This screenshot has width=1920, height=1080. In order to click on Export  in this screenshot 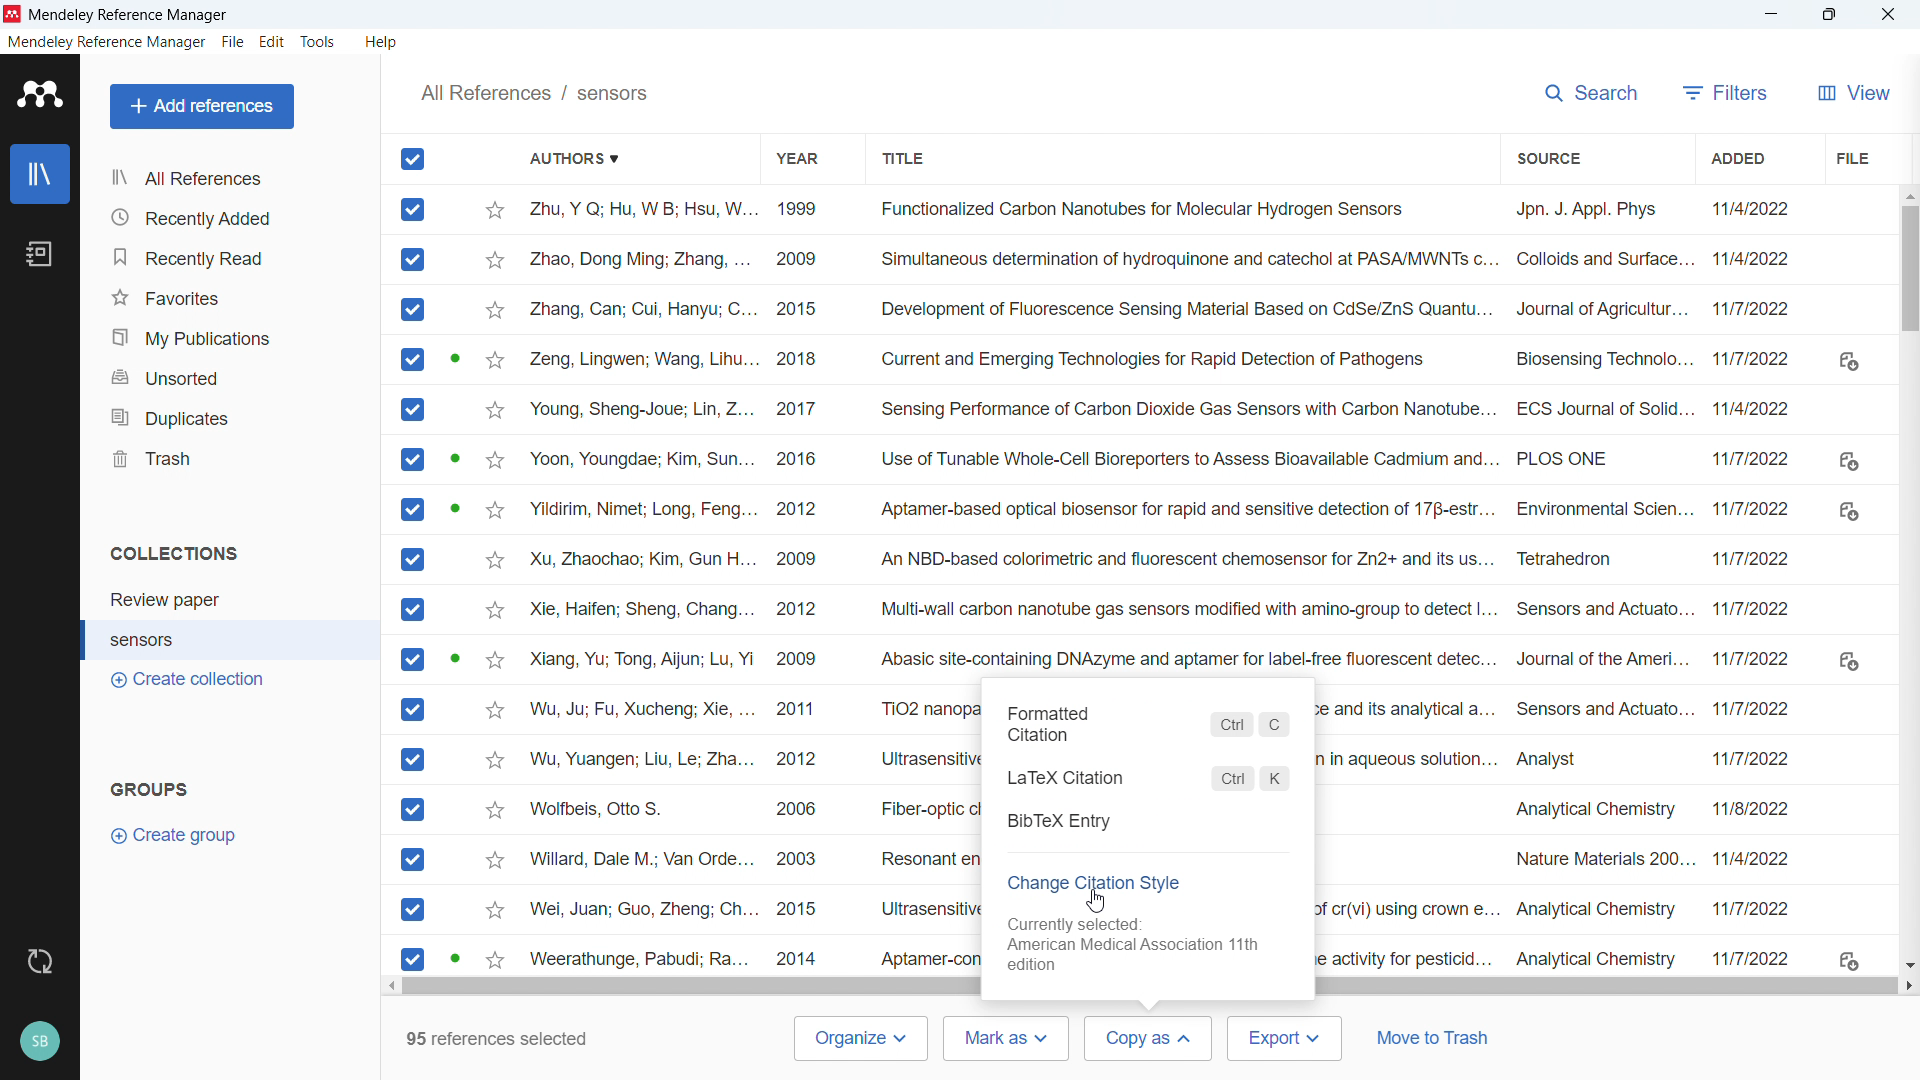, I will do `click(1286, 1039)`.